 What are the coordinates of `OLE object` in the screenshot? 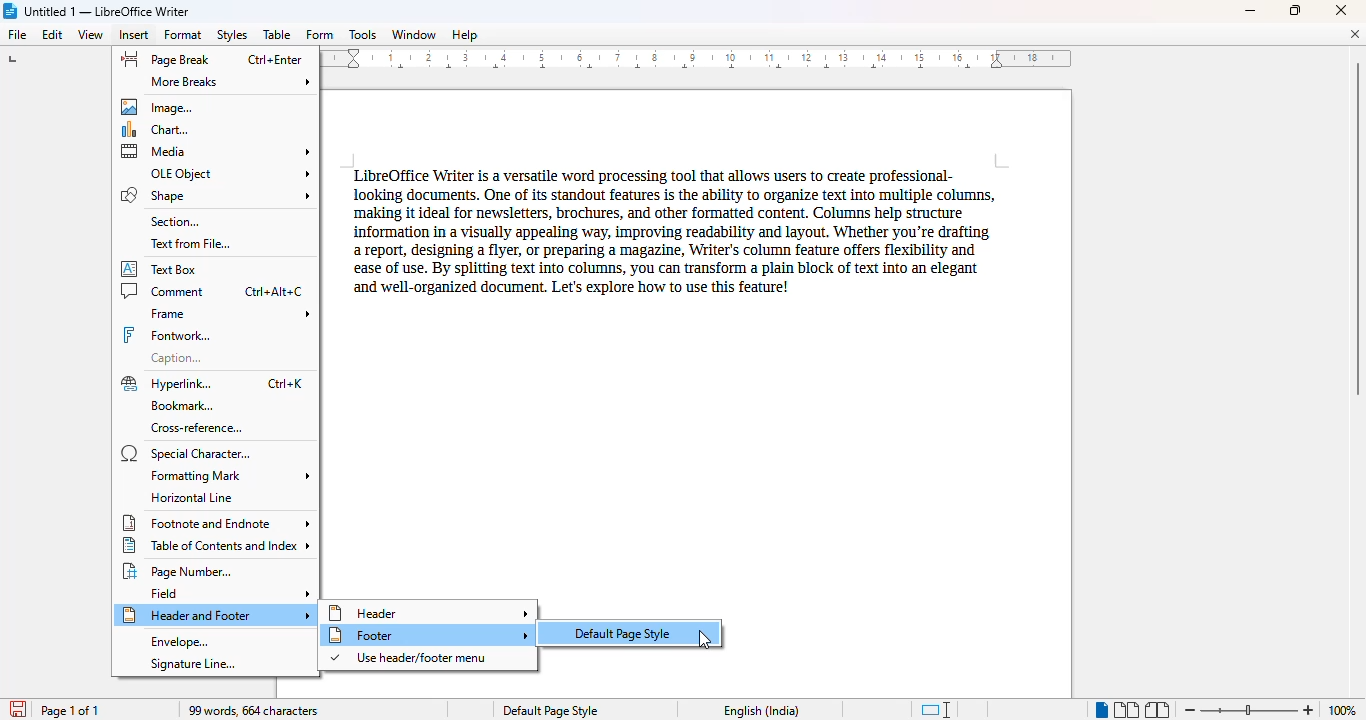 It's located at (230, 173).